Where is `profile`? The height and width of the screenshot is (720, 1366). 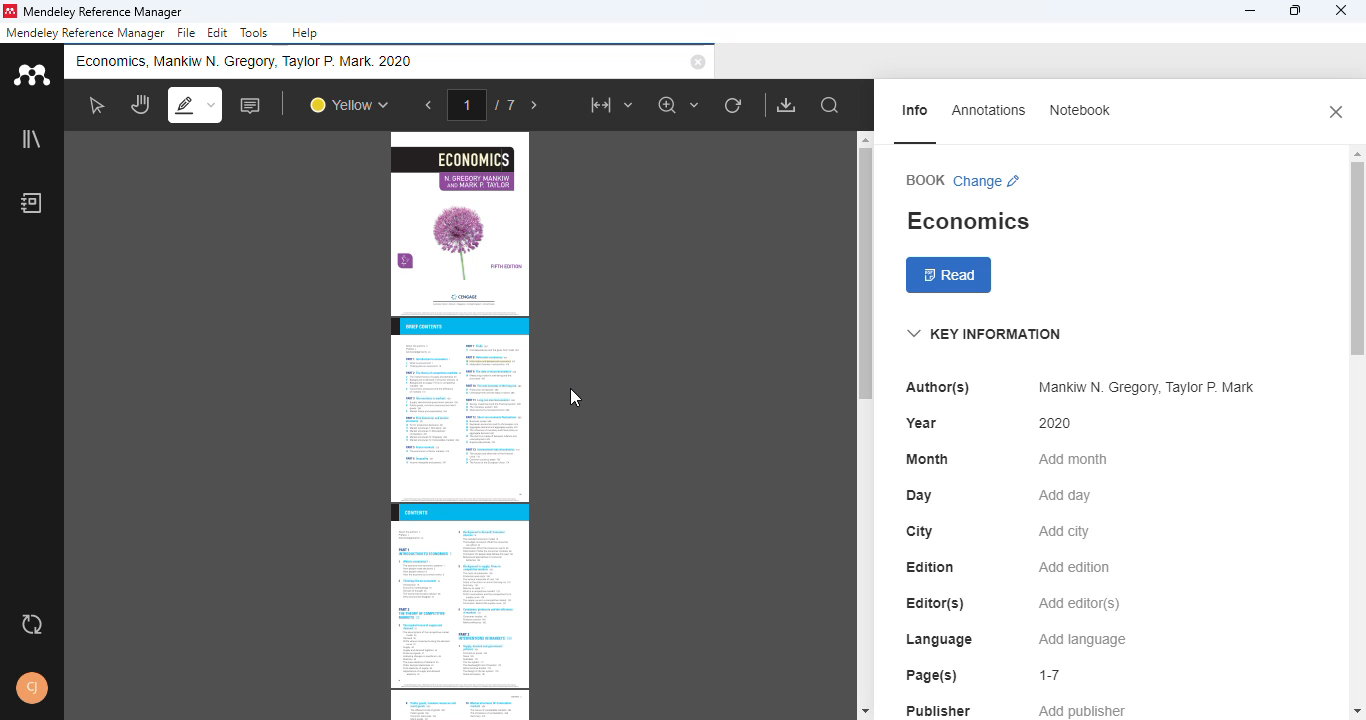
profile is located at coordinates (33, 688).